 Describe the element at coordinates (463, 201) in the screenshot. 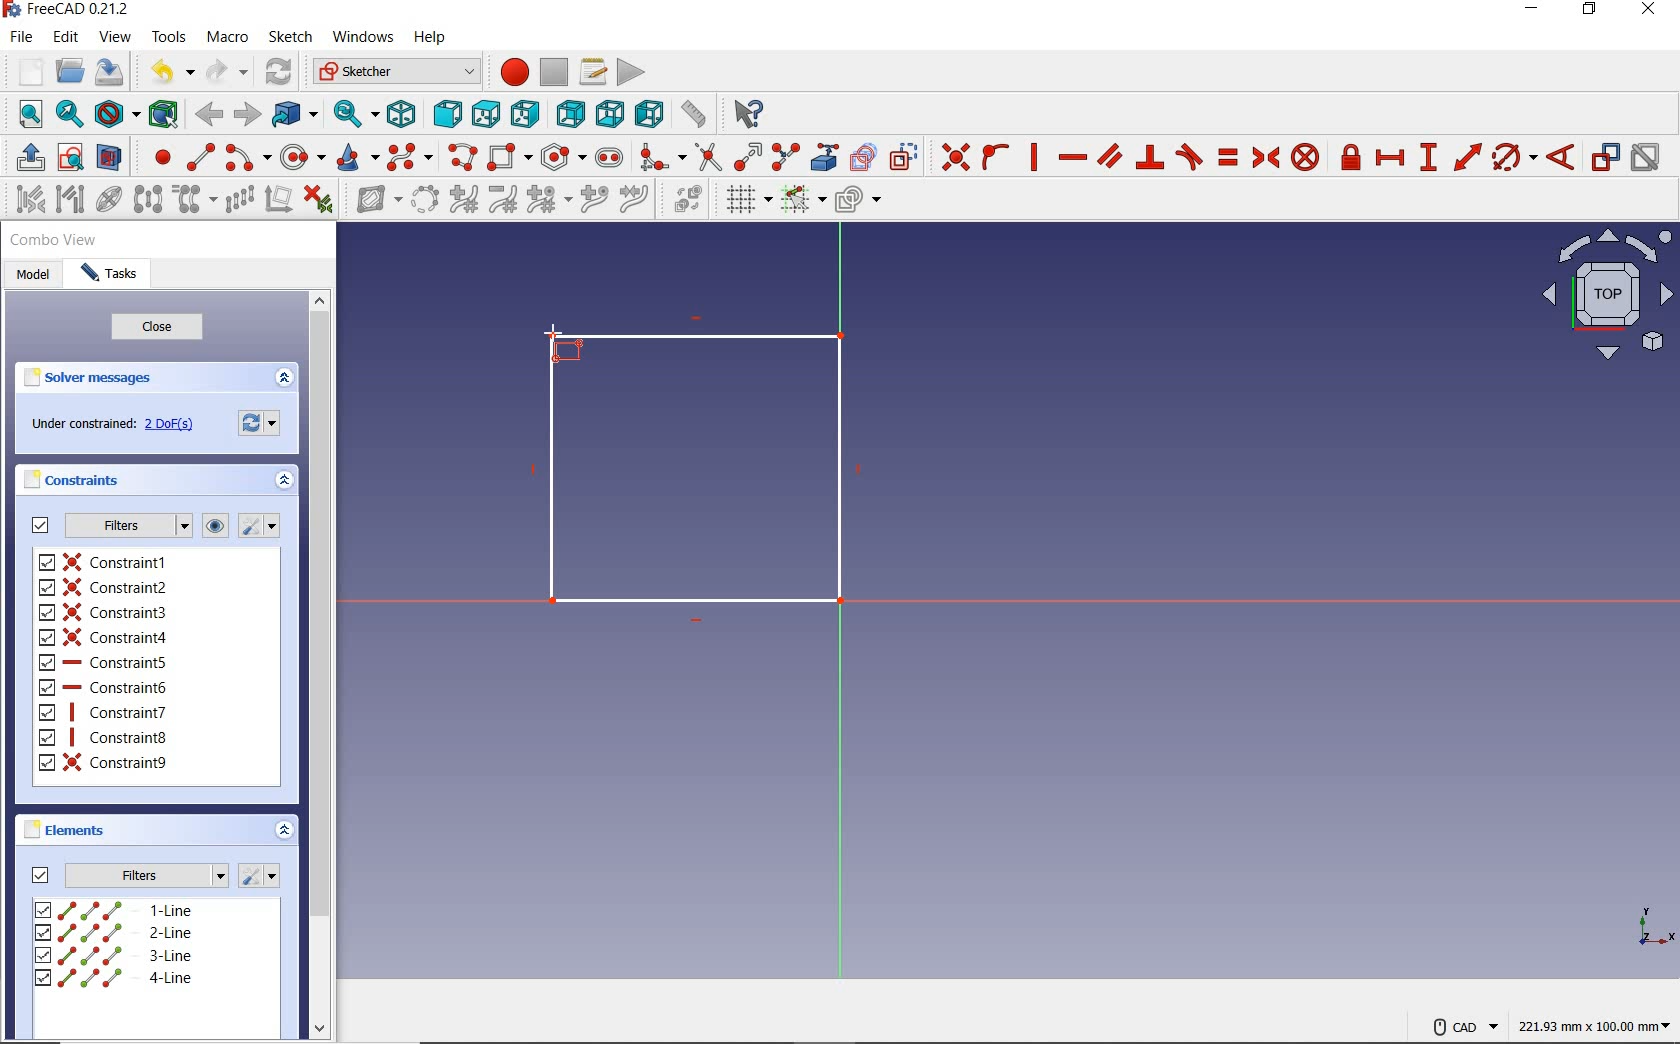

I see `increase B-Spline degree` at that location.